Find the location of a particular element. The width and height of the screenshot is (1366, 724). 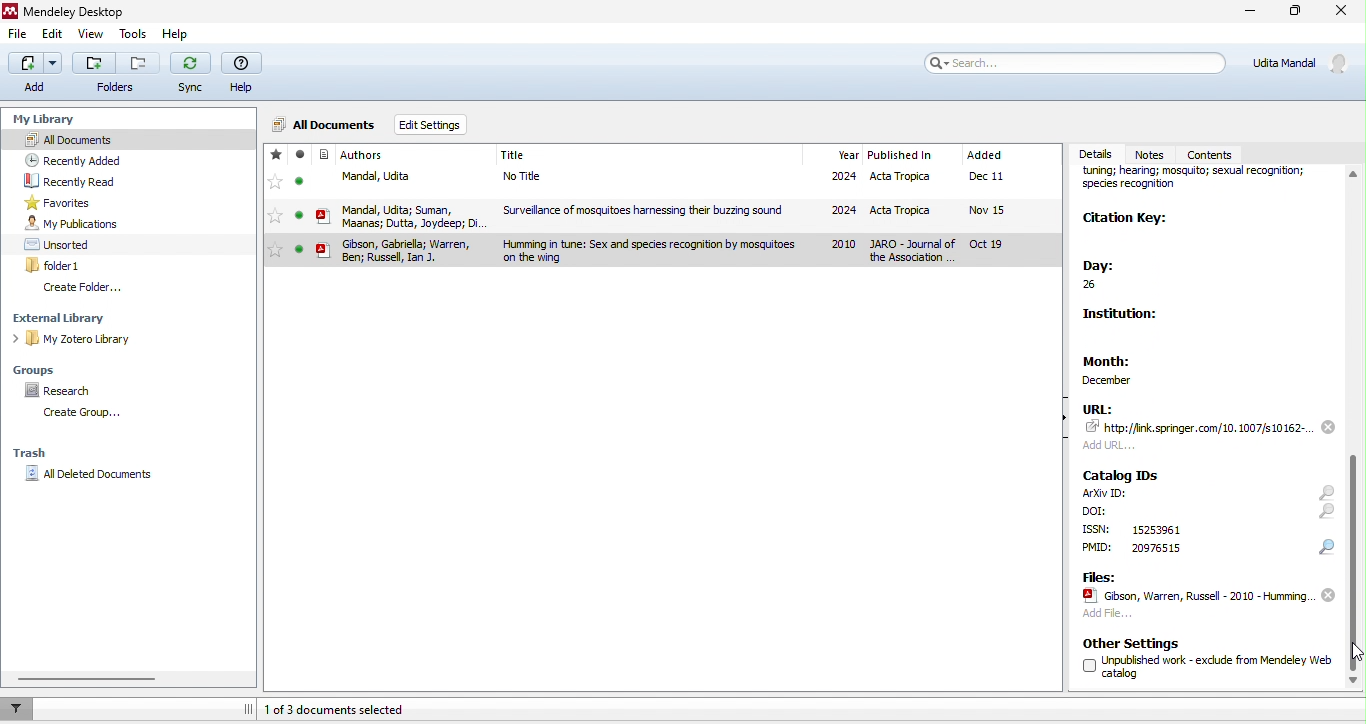

month: december is located at coordinates (1126, 363).